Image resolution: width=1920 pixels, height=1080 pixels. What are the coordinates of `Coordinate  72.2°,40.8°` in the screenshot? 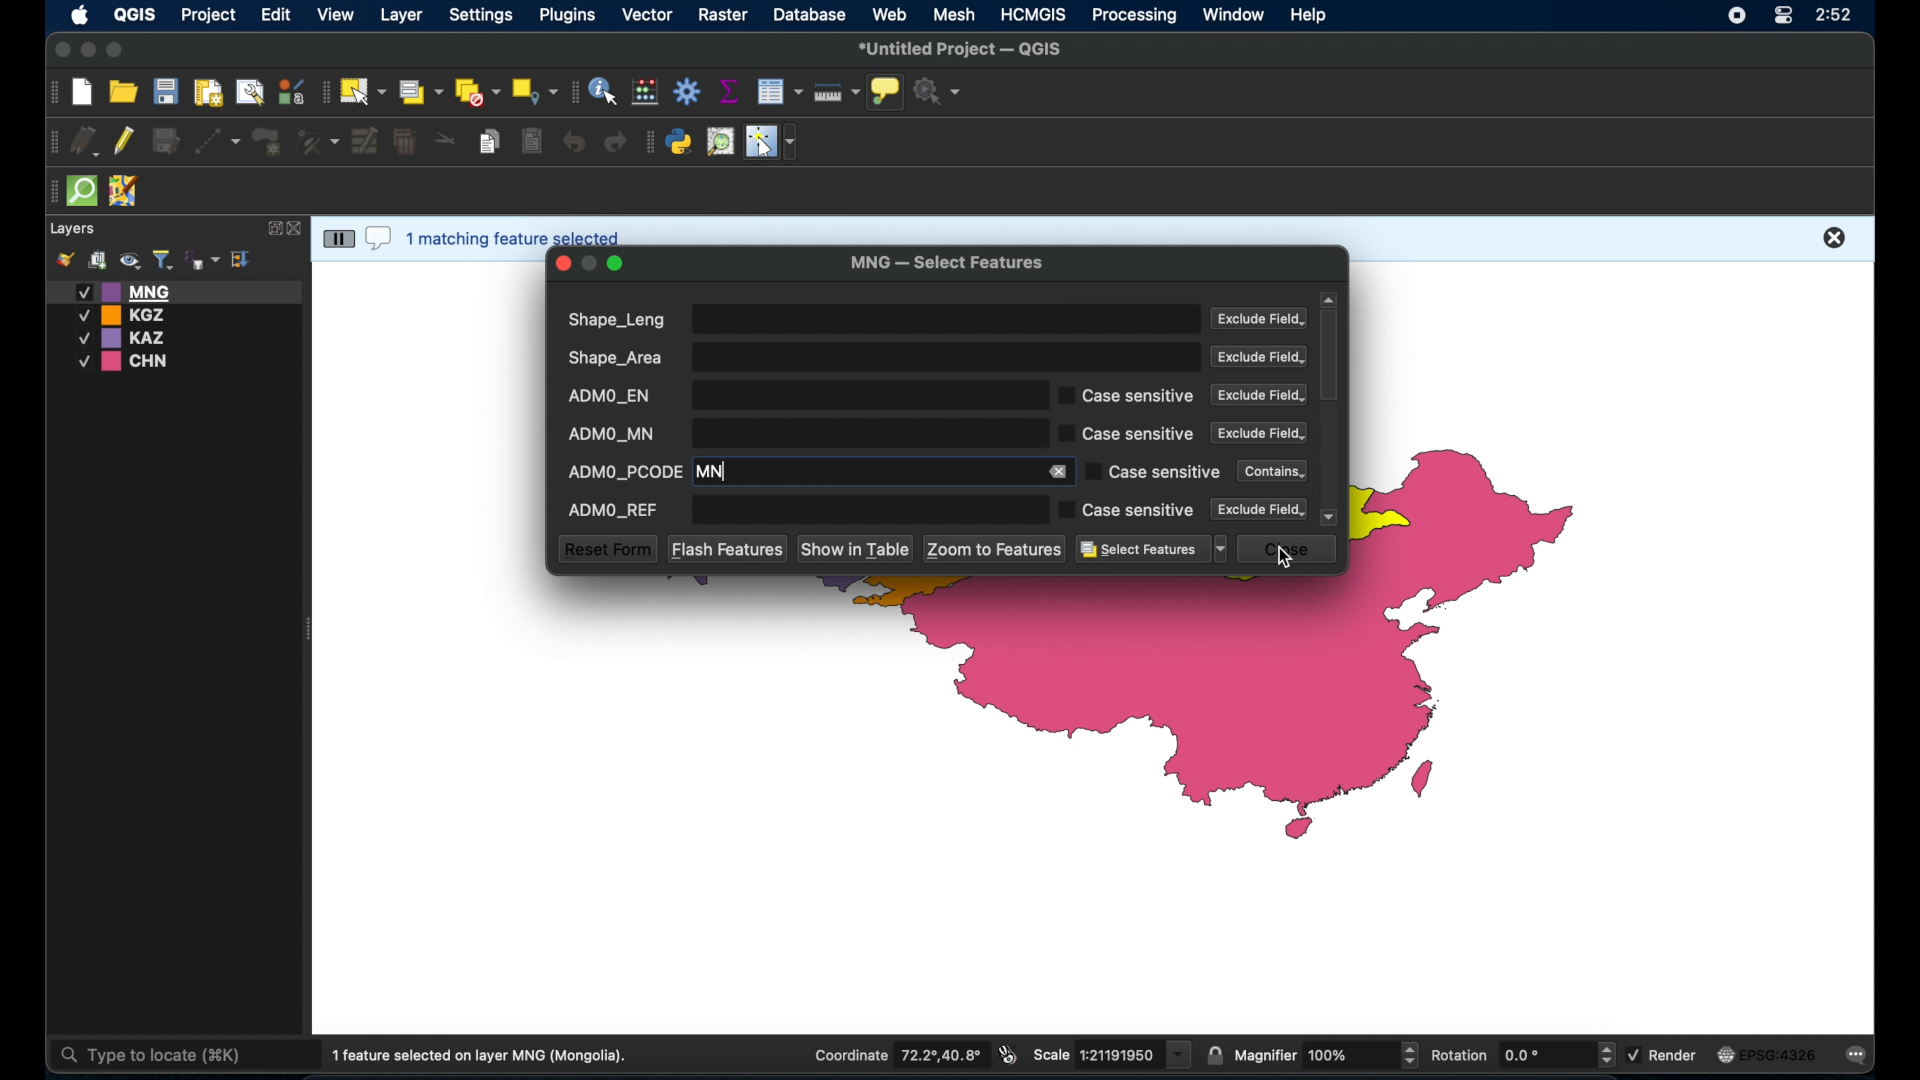 It's located at (895, 1054).